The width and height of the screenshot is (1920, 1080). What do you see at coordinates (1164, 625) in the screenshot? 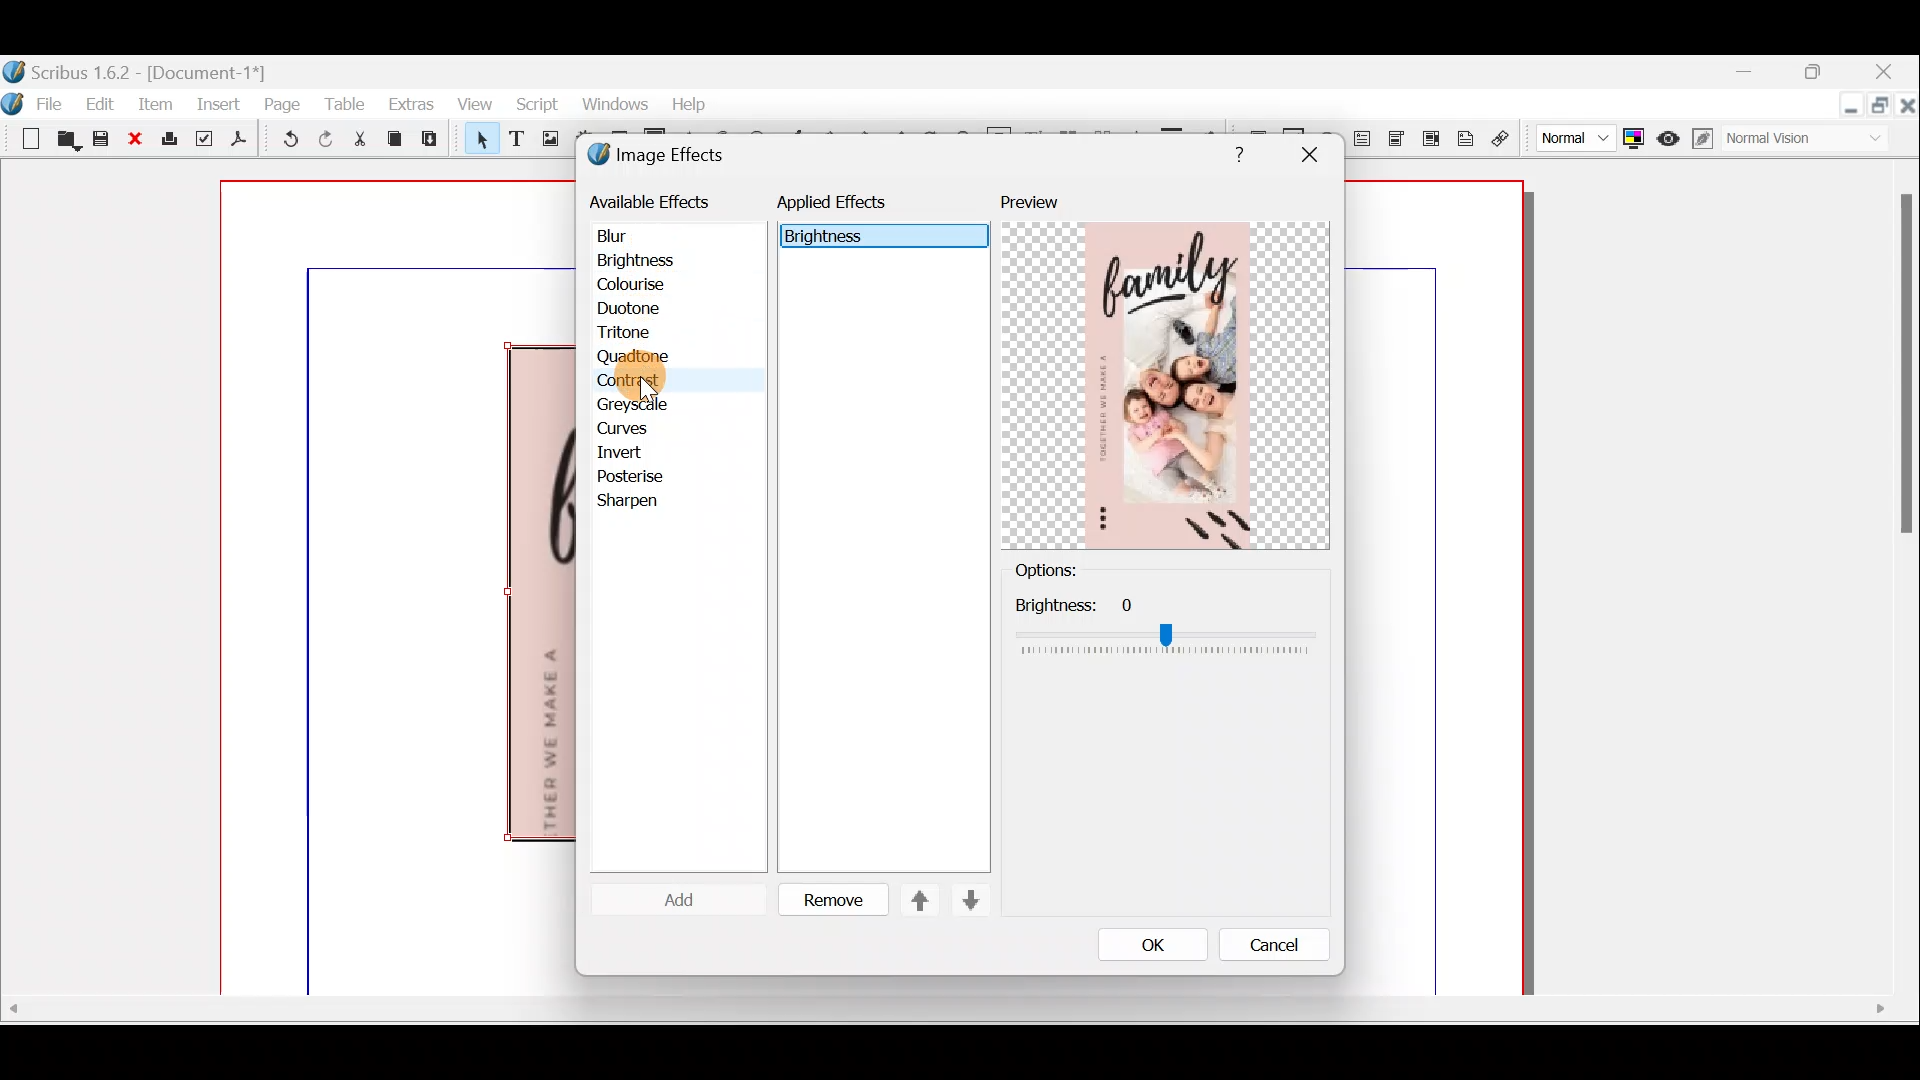
I see `` at bounding box center [1164, 625].